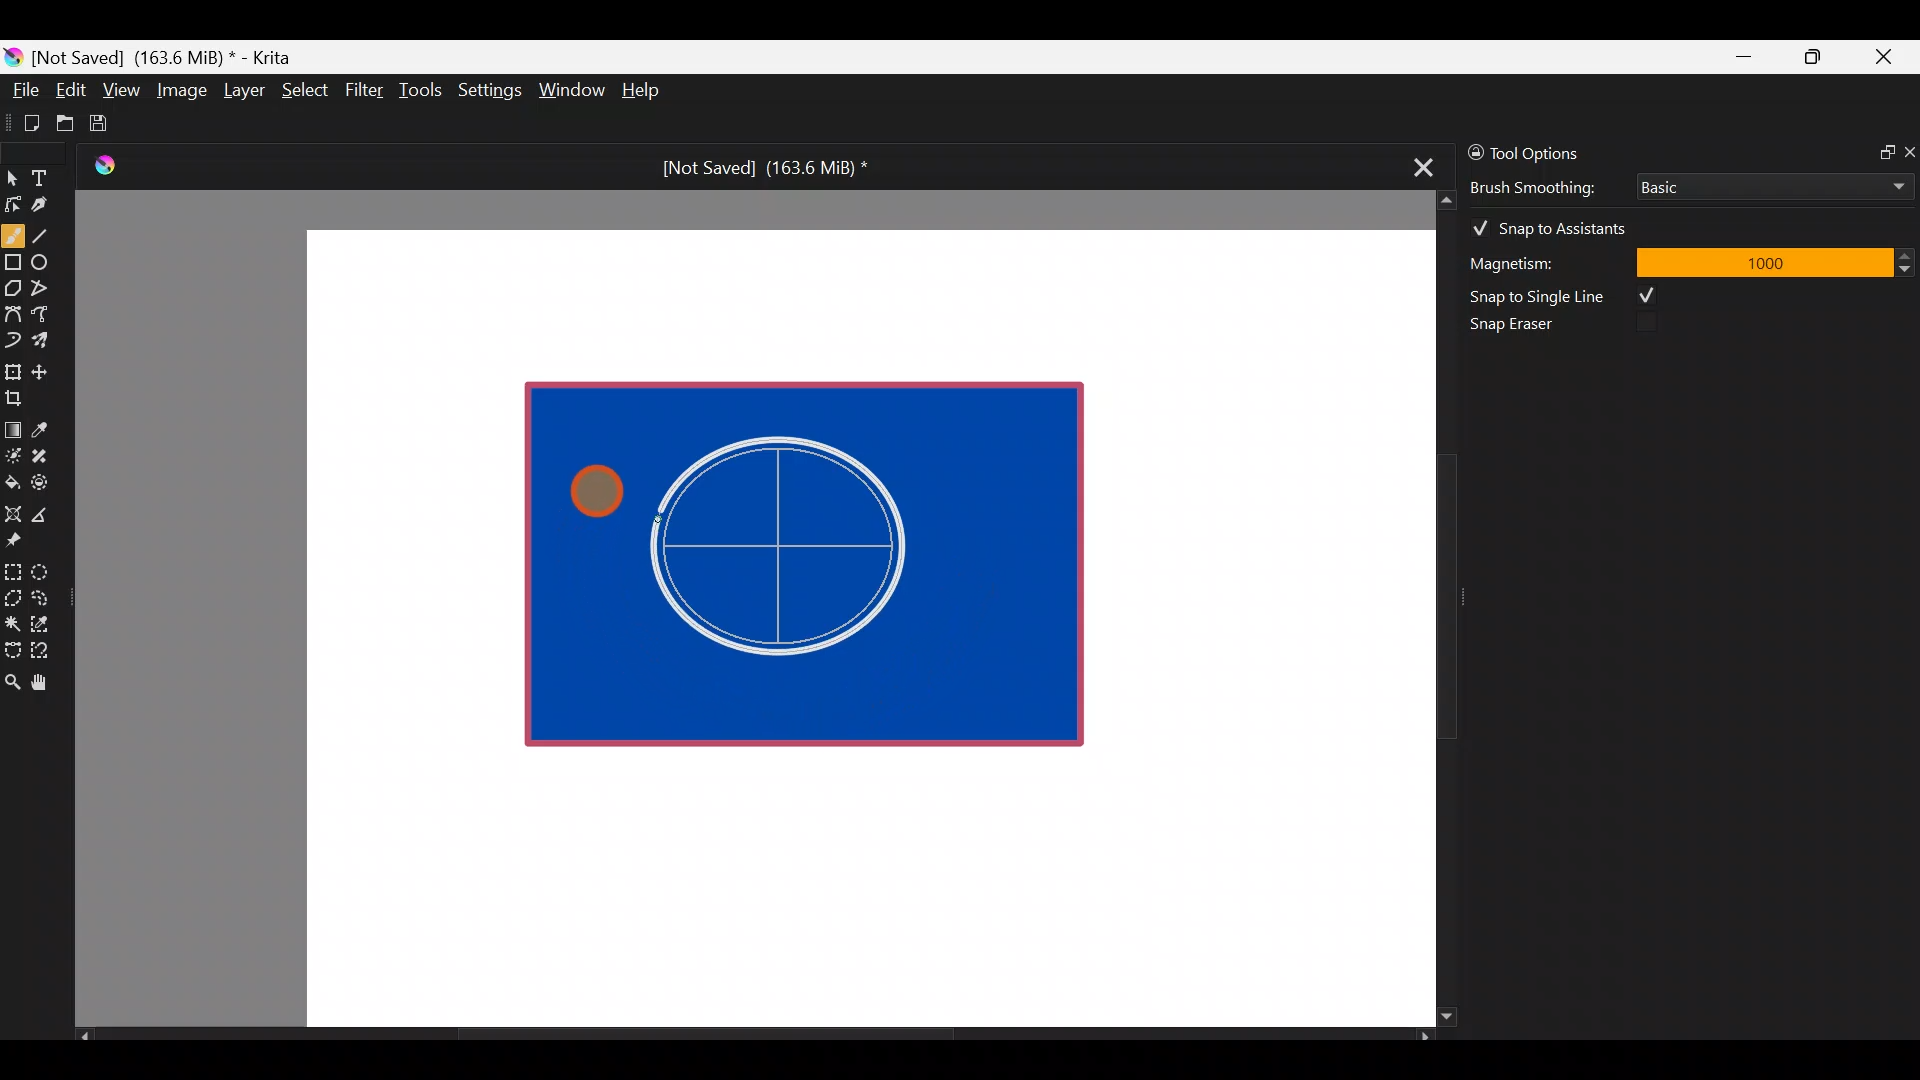  What do you see at coordinates (1908, 255) in the screenshot?
I see `Increase` at bounding box center [1908, 255].